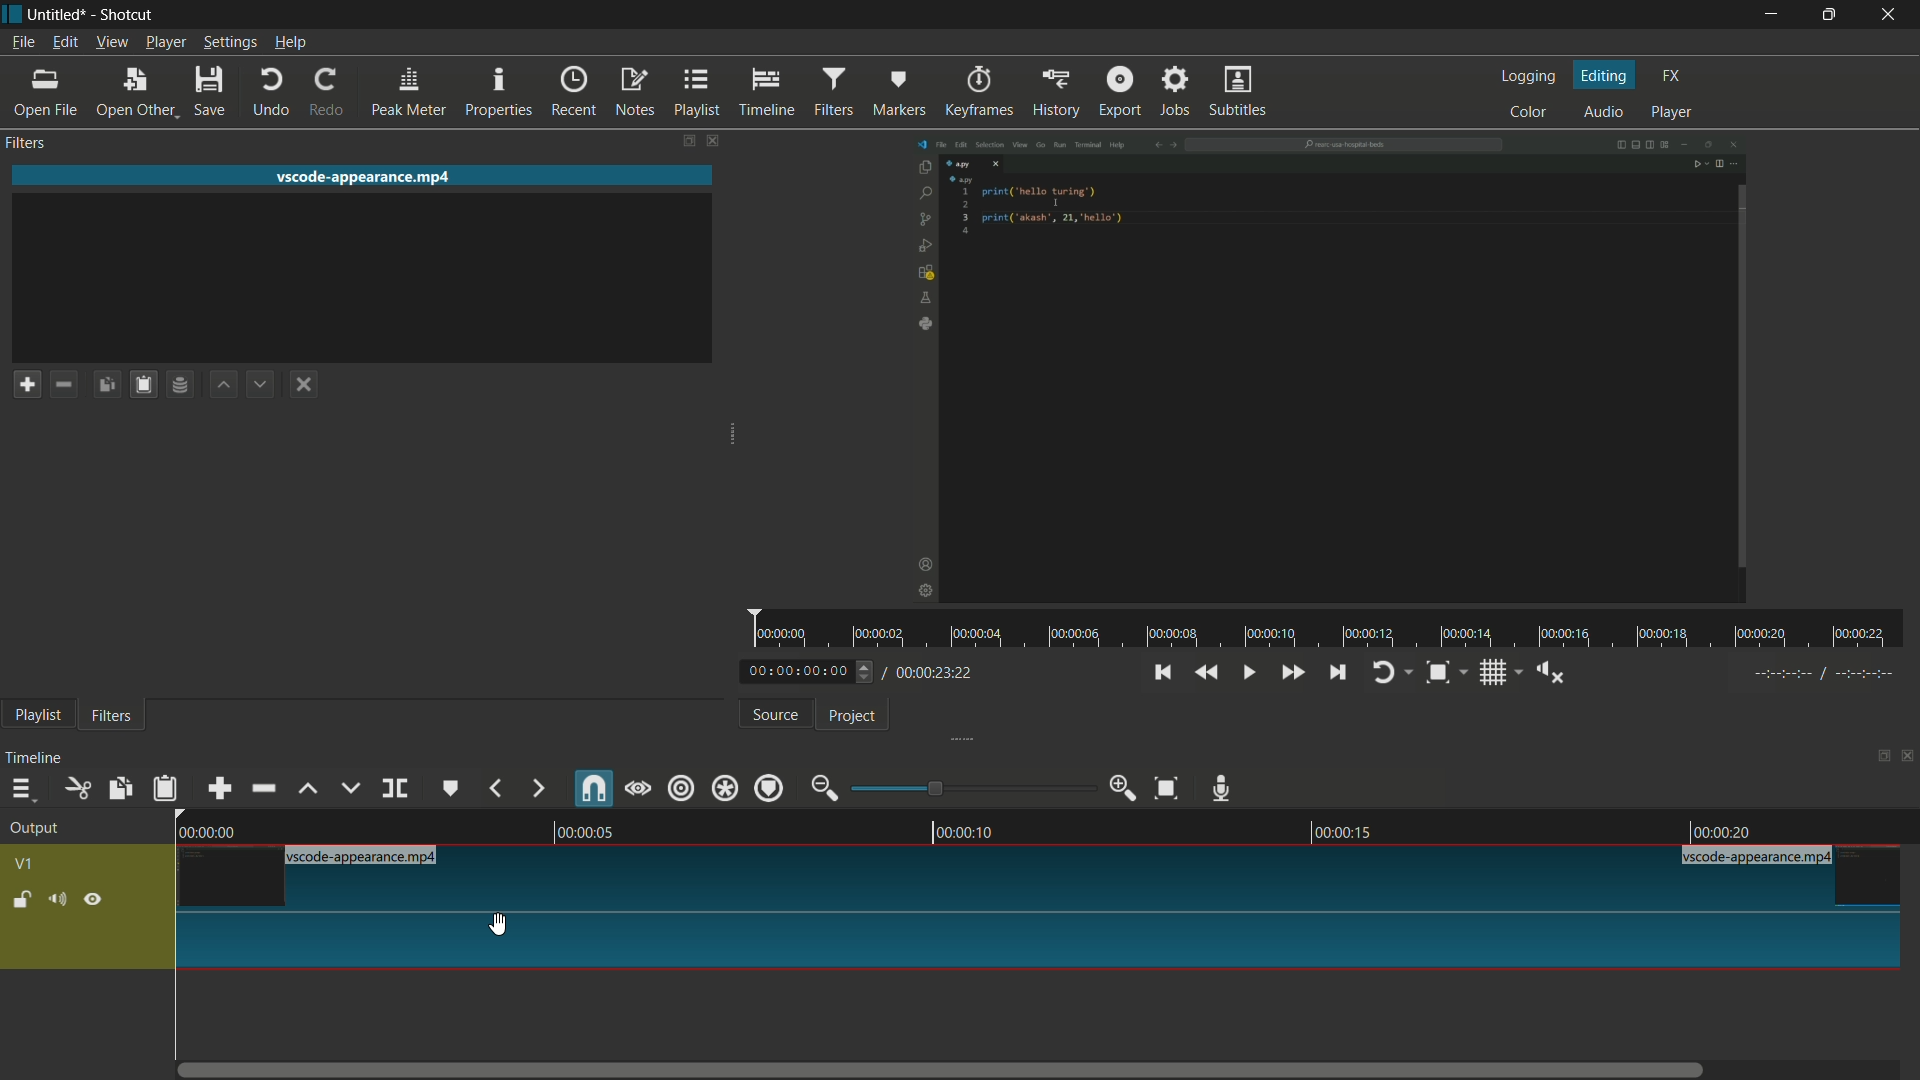 This screenshot has height=1080, width=1920. I want to click on next marker, so click(538, 788).